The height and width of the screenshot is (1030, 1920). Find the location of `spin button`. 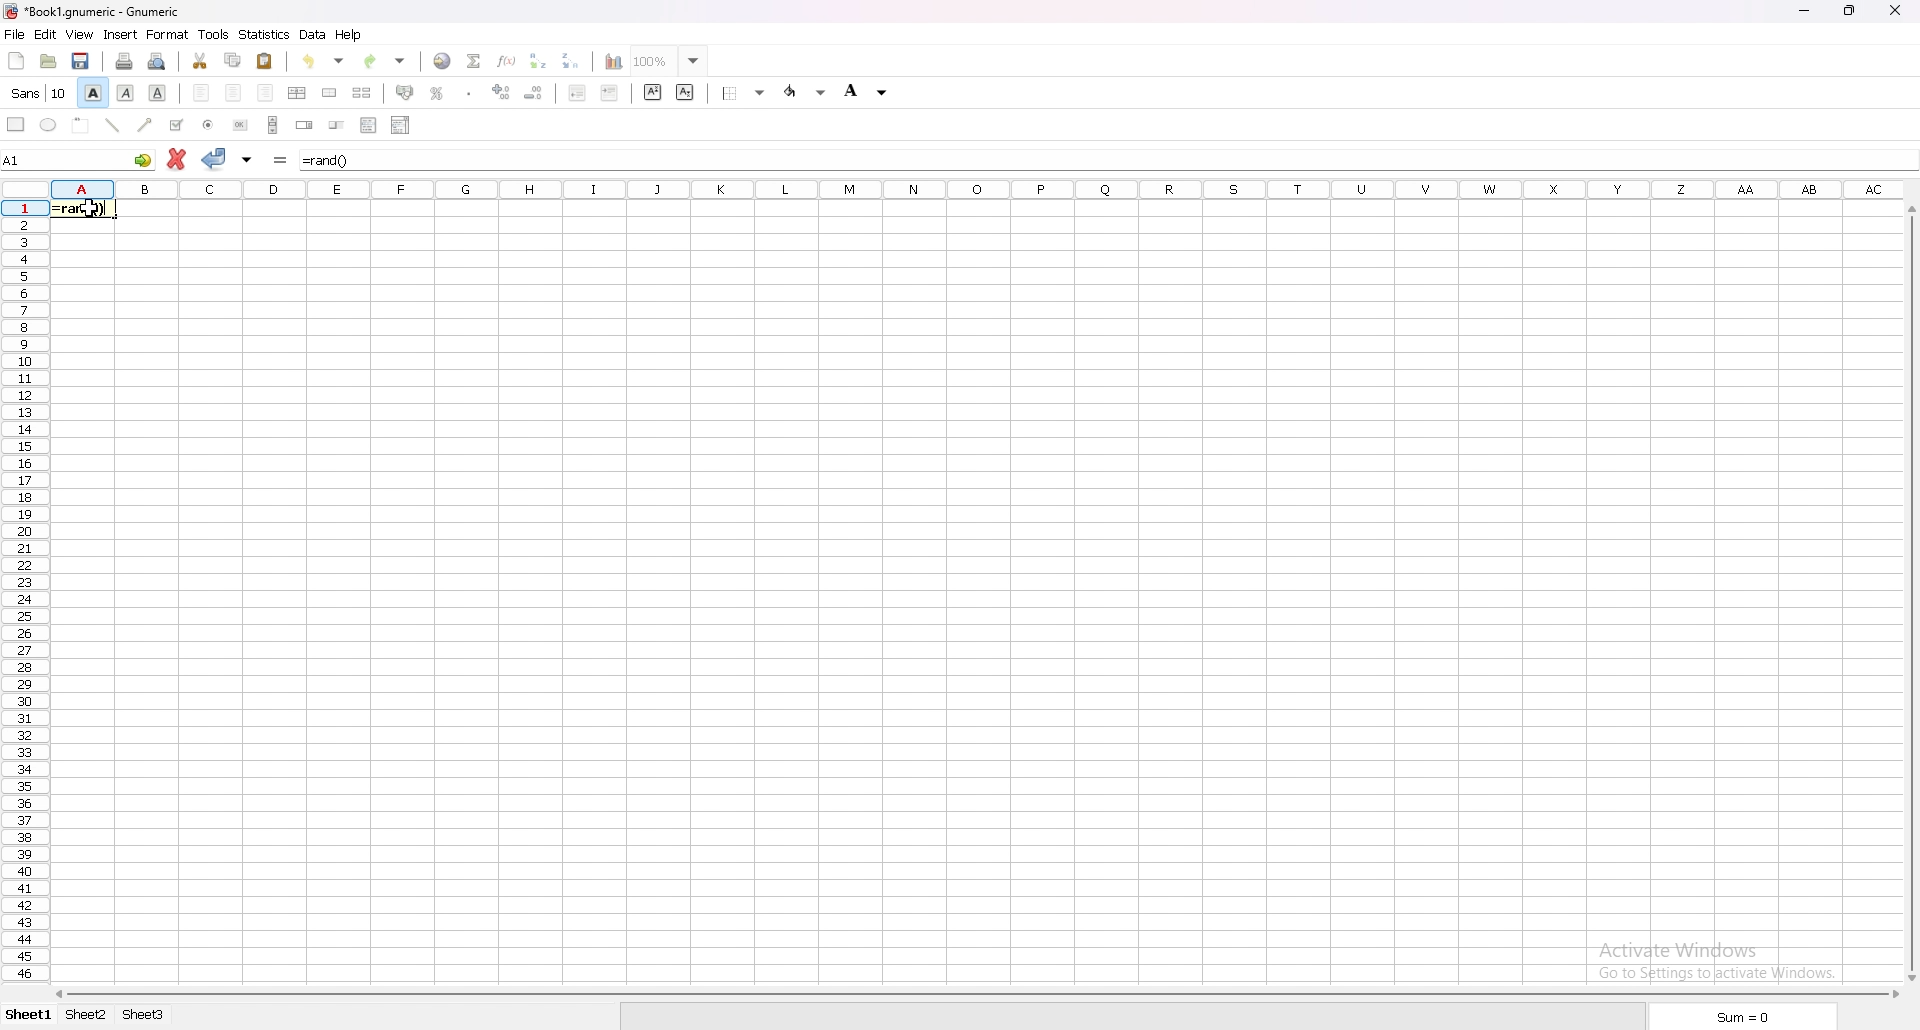

spin button is located at coordinates (305, 125).